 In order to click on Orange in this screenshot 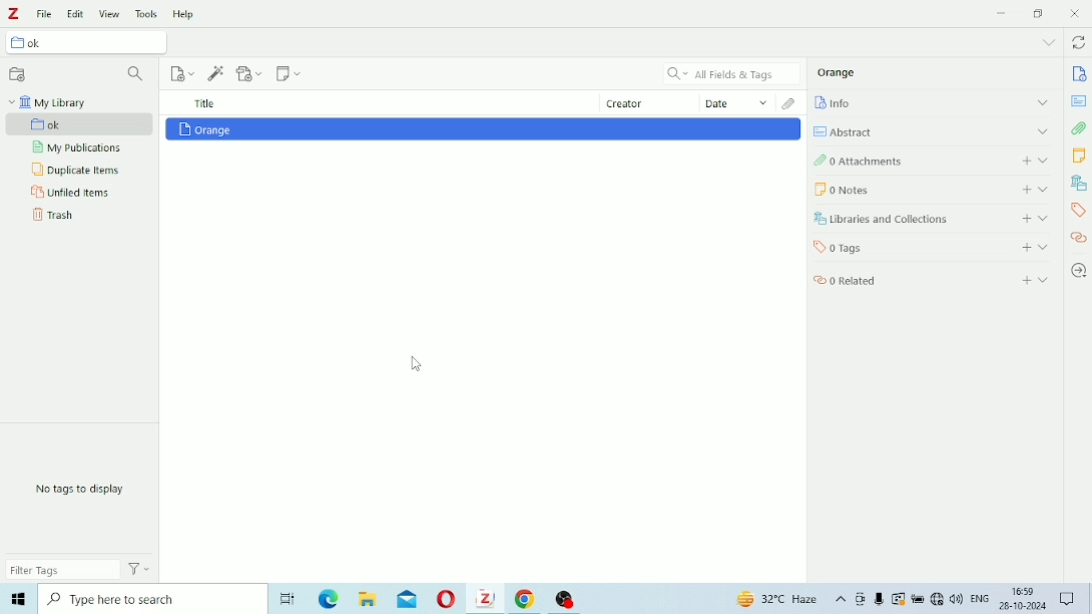, I will do `click(837, 72)`.